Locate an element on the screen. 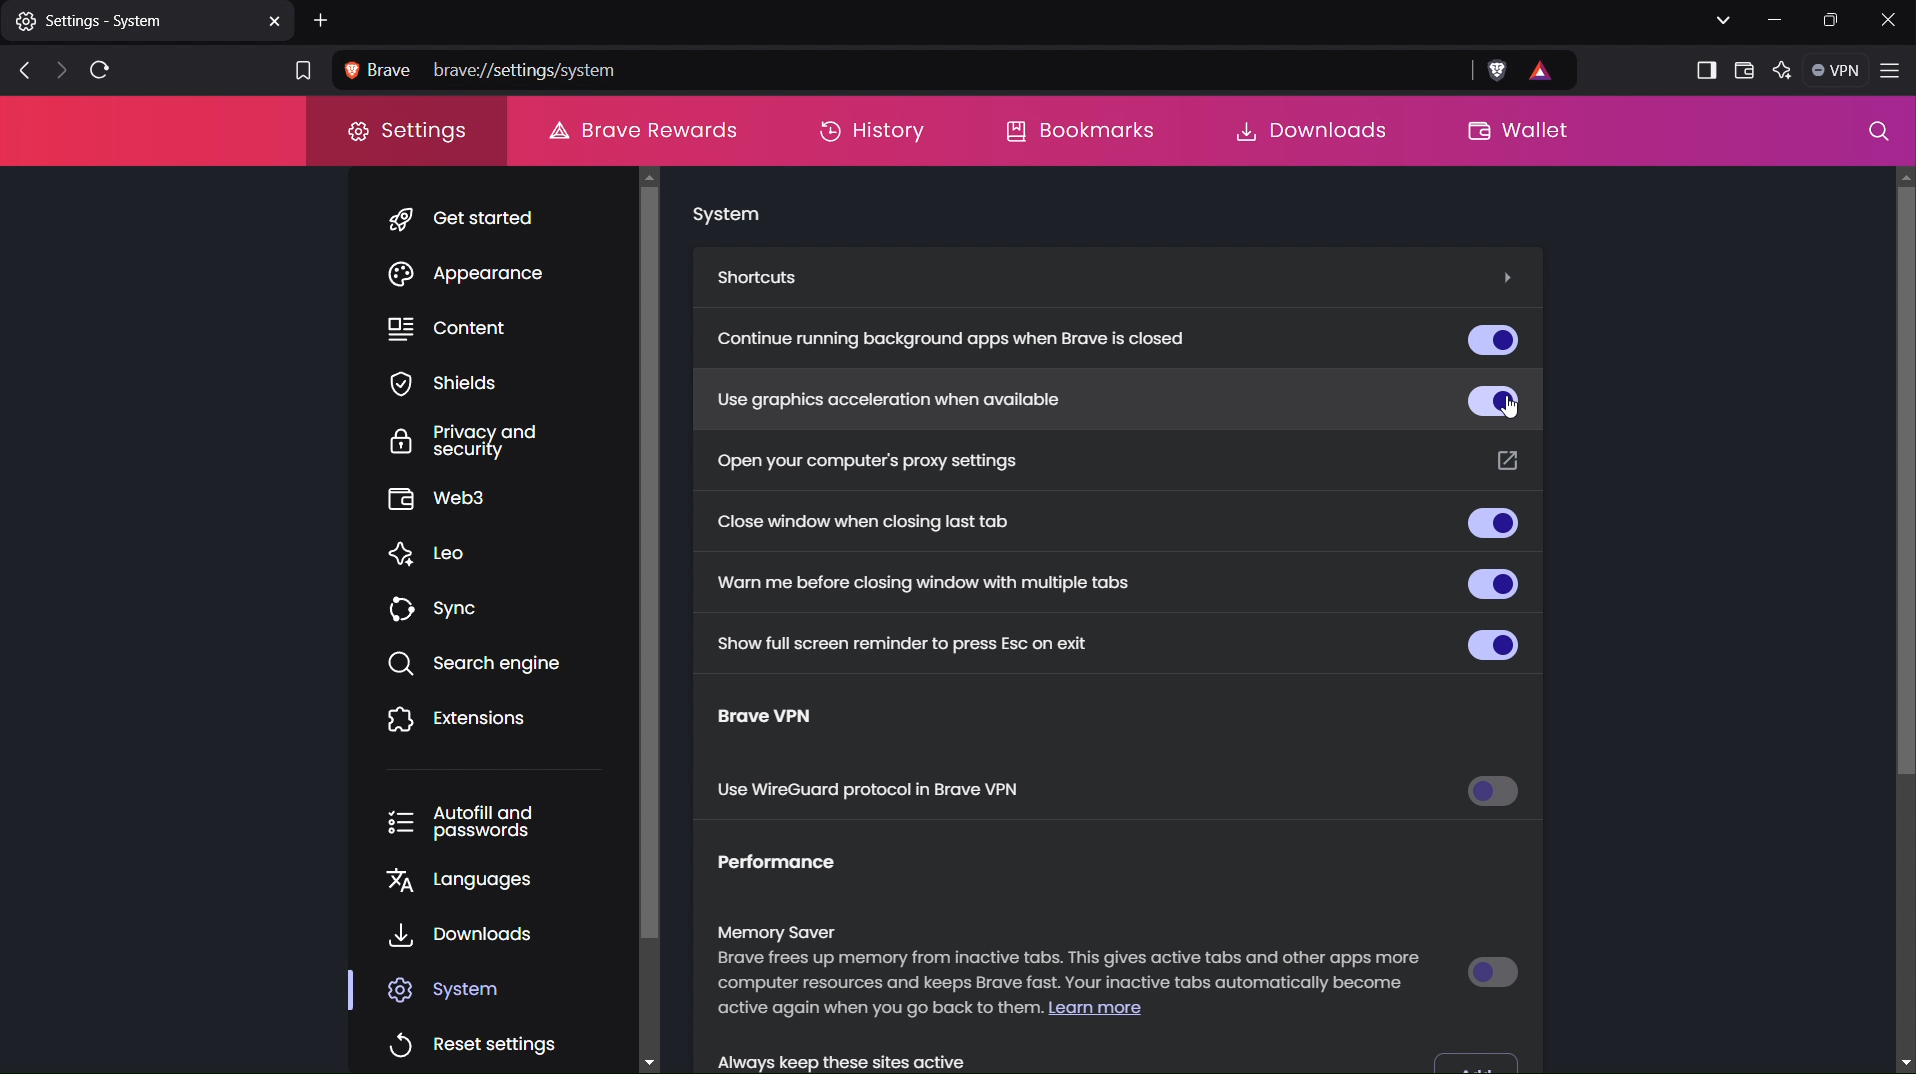 The width and height of the screenshot is (1916, 1074). Downloads is located at coordinates (465, 937).